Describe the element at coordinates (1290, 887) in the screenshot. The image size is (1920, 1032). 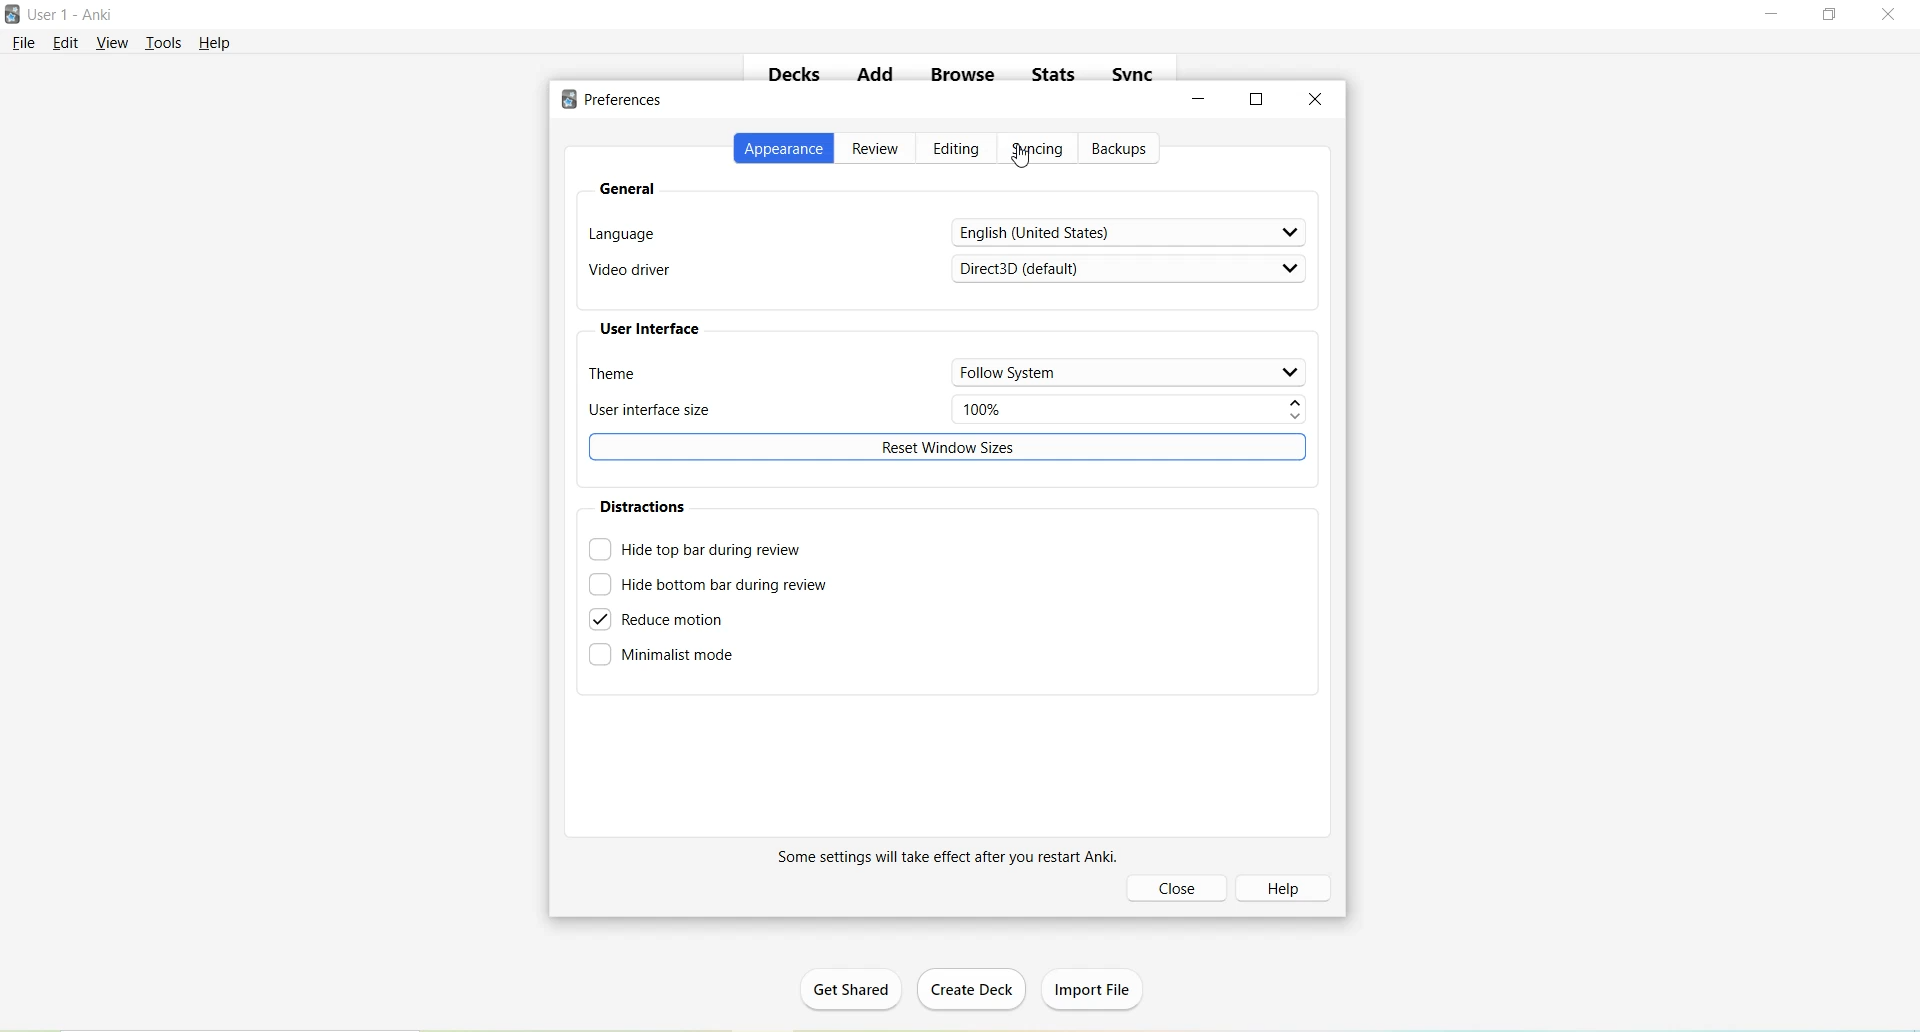
I see `Help` at that location.